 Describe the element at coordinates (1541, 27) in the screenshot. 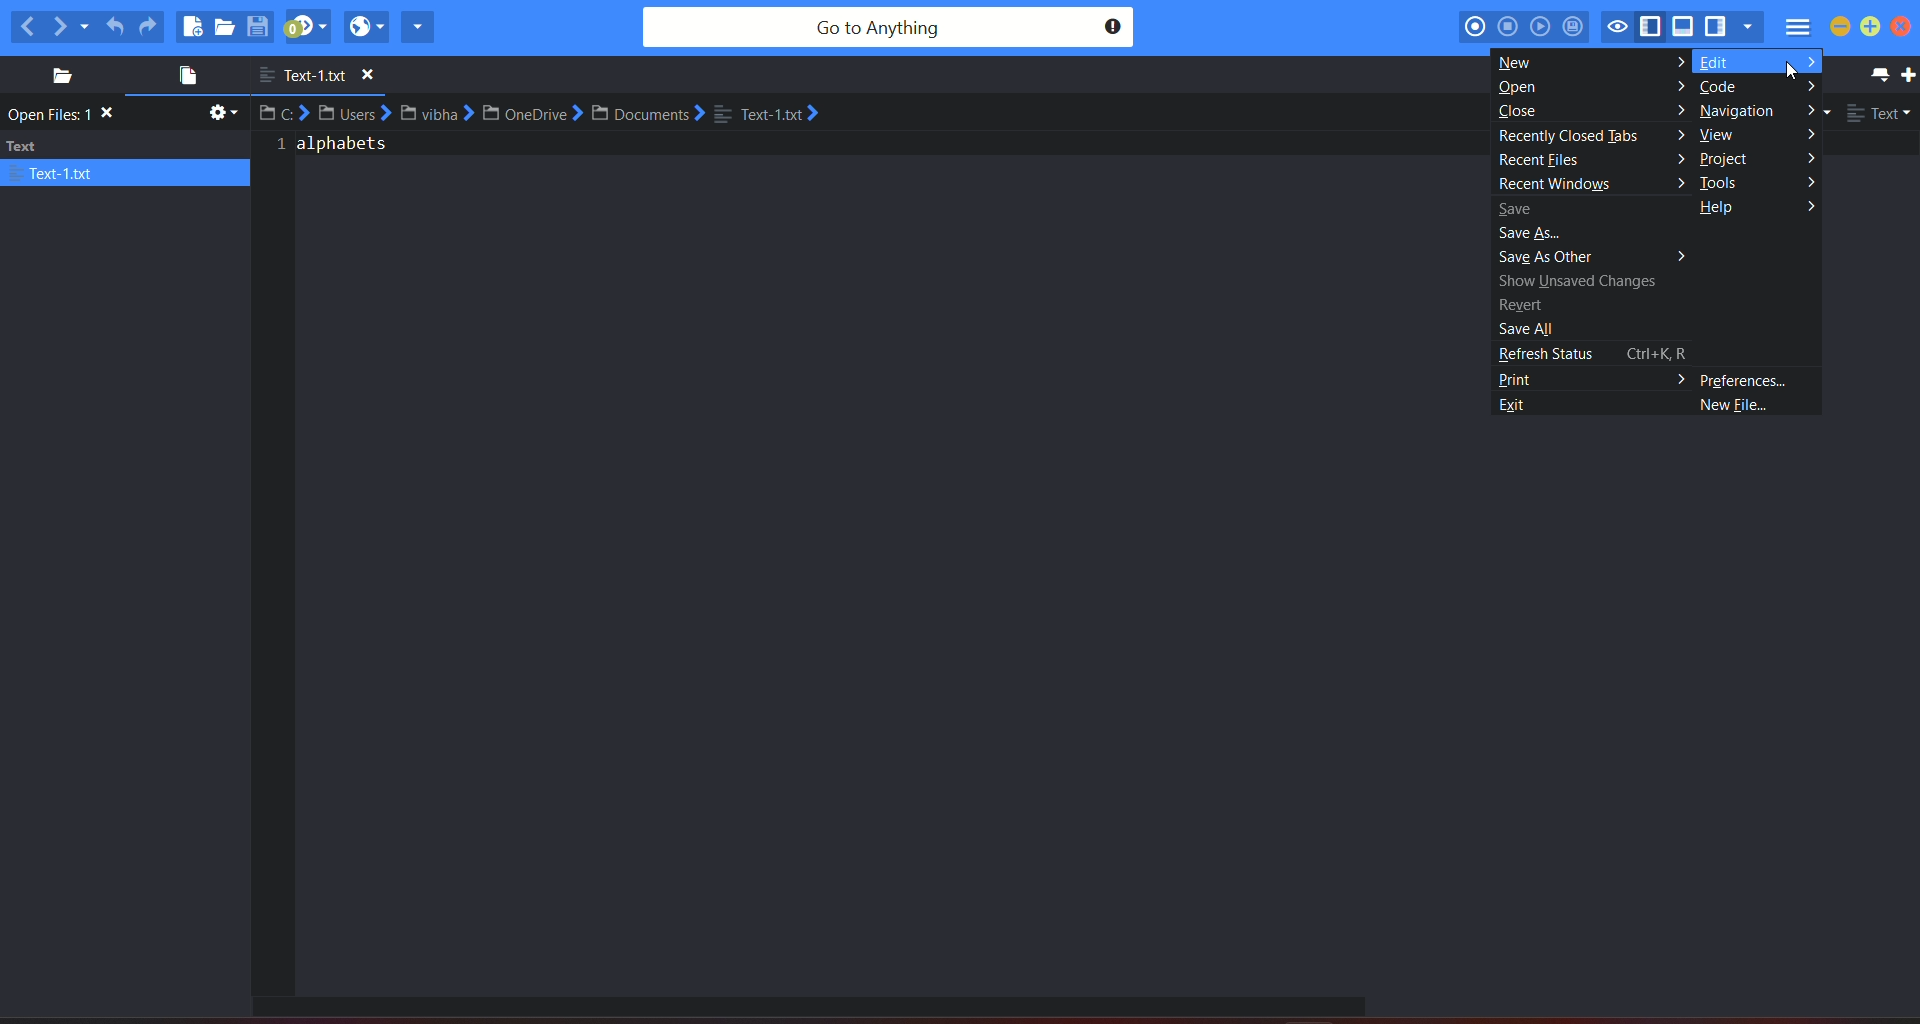

I see `play last macro` at that location.